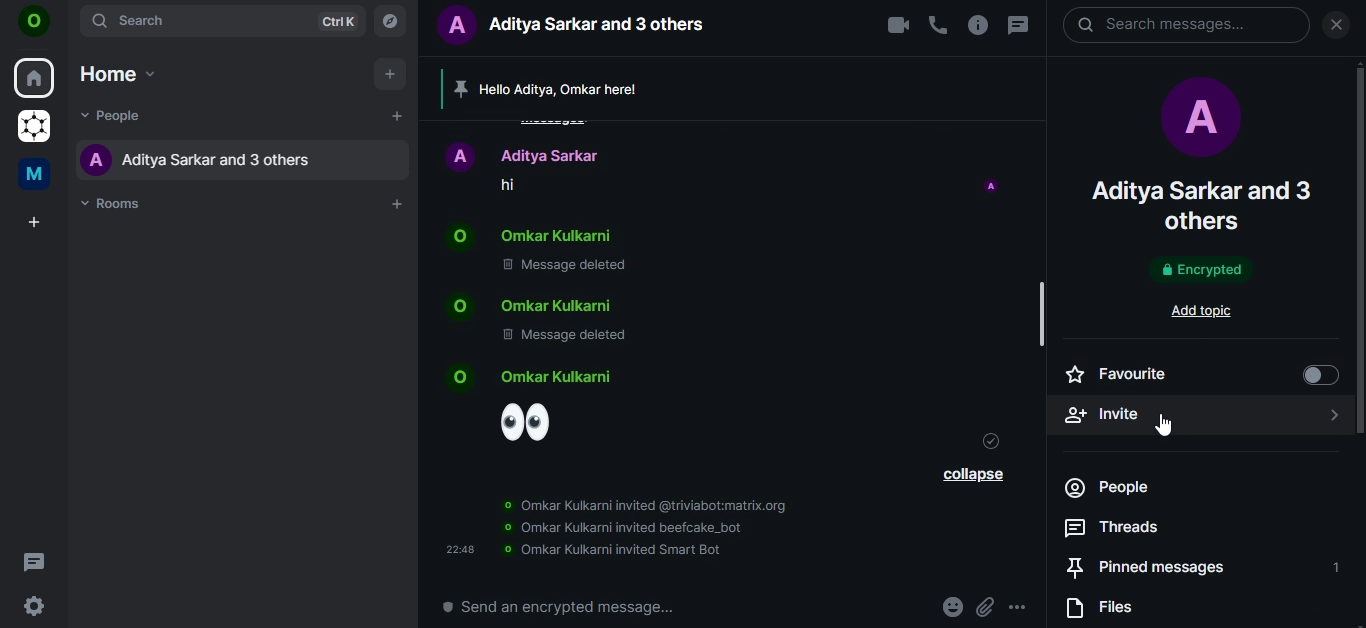  What do you see at coordinates (34, 561) in the screenshot?
I see `threads` at bounding box center [34, 561].